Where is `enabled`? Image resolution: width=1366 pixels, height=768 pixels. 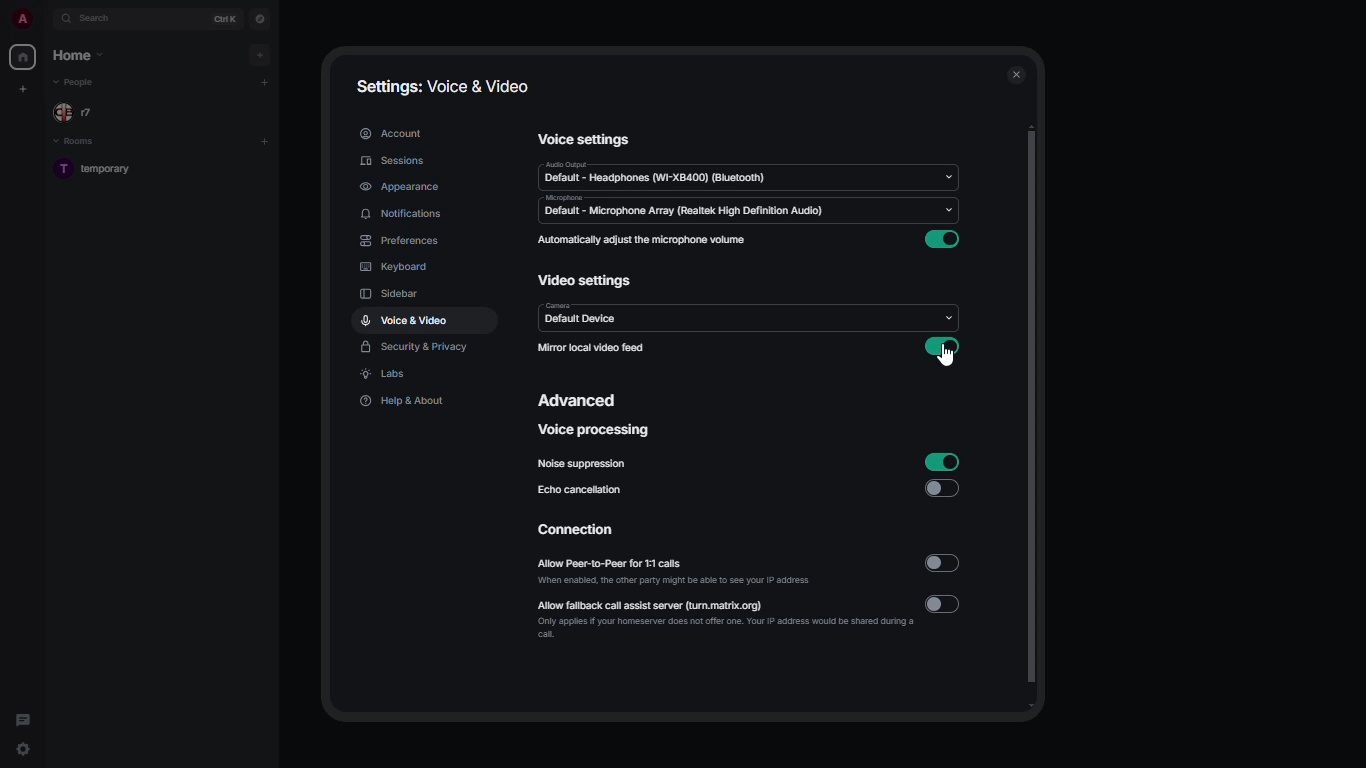
enabled is located at coordinates (941, 462).